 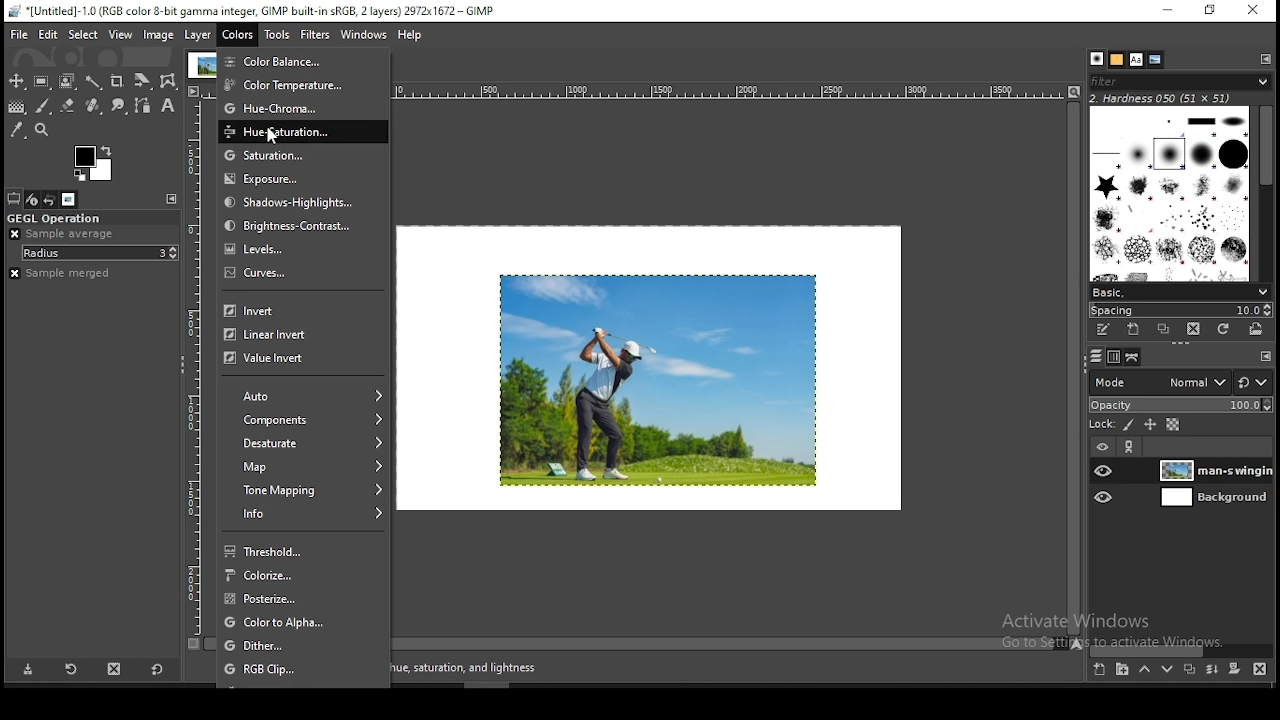 I want to click on windows, so click(x=364, y=35).